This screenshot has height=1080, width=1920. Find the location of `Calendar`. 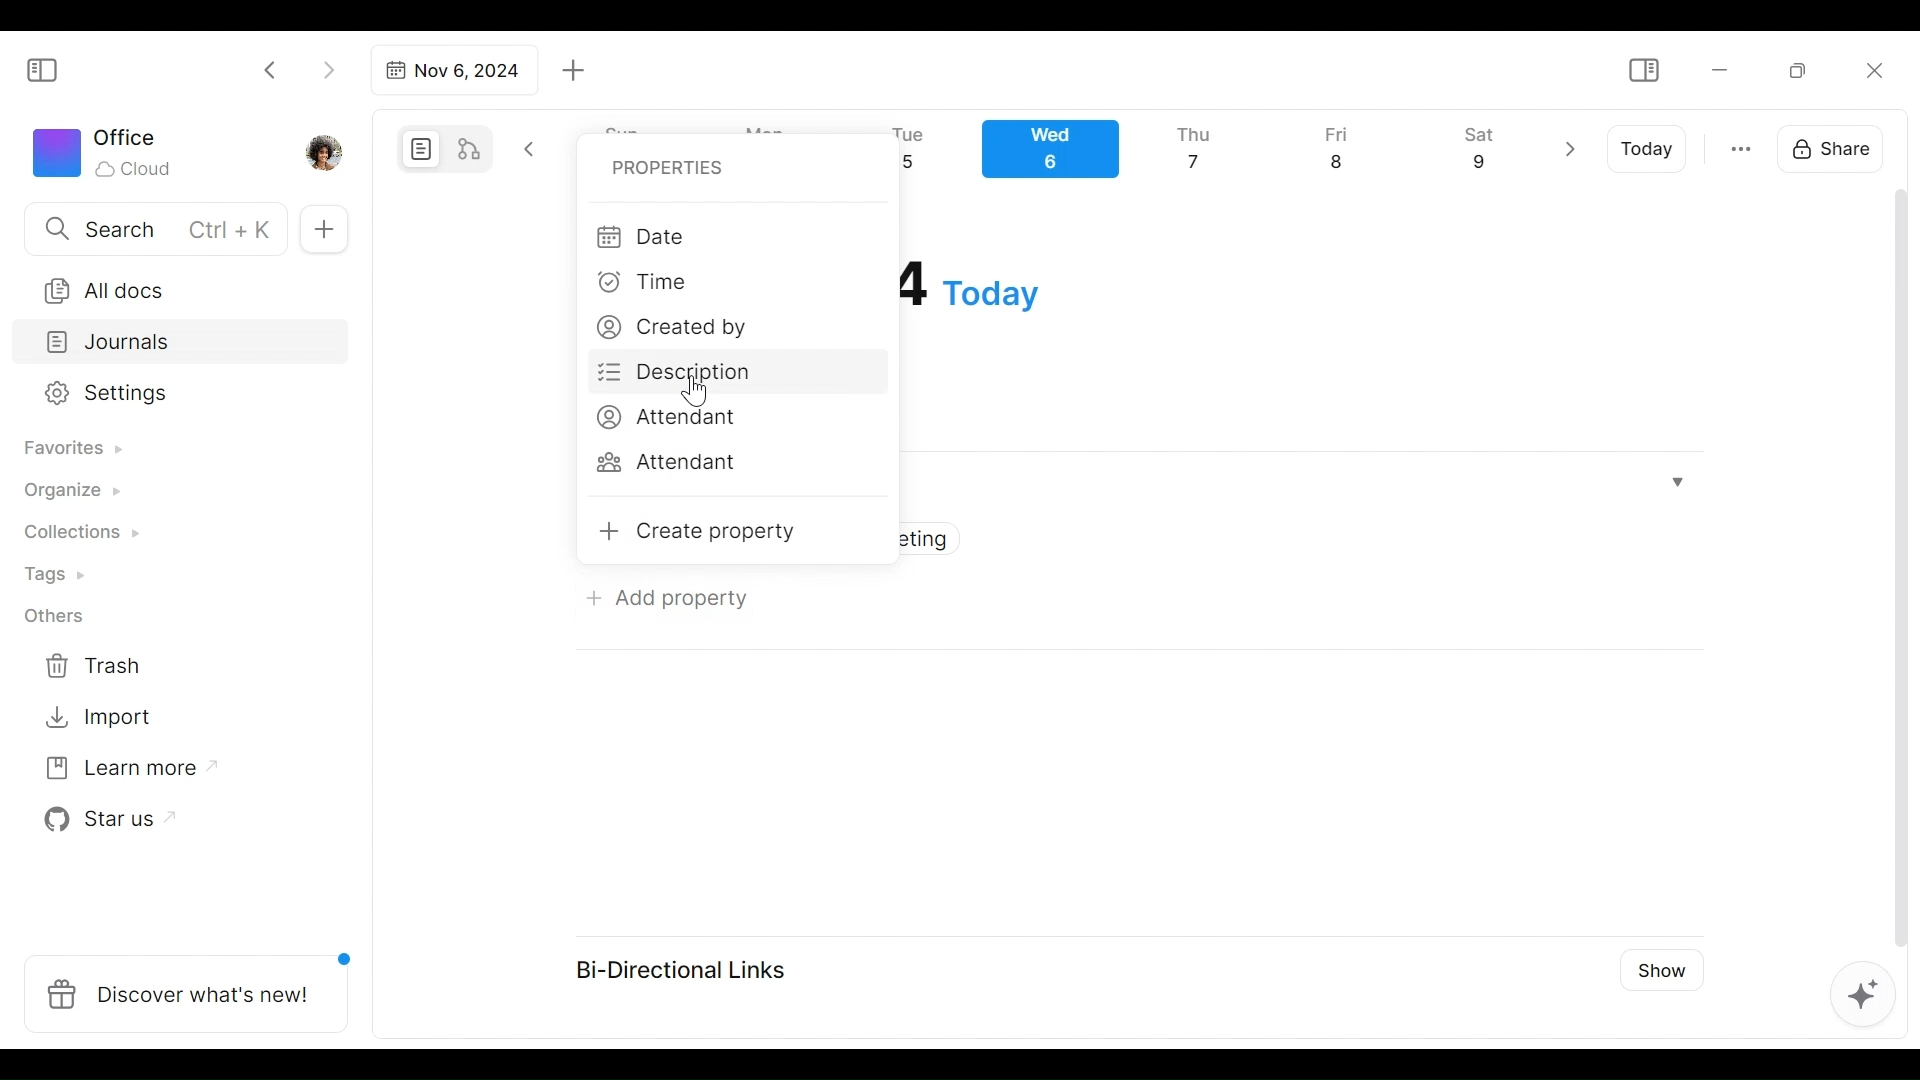

Calendar is located at coordinates (1245, 154).